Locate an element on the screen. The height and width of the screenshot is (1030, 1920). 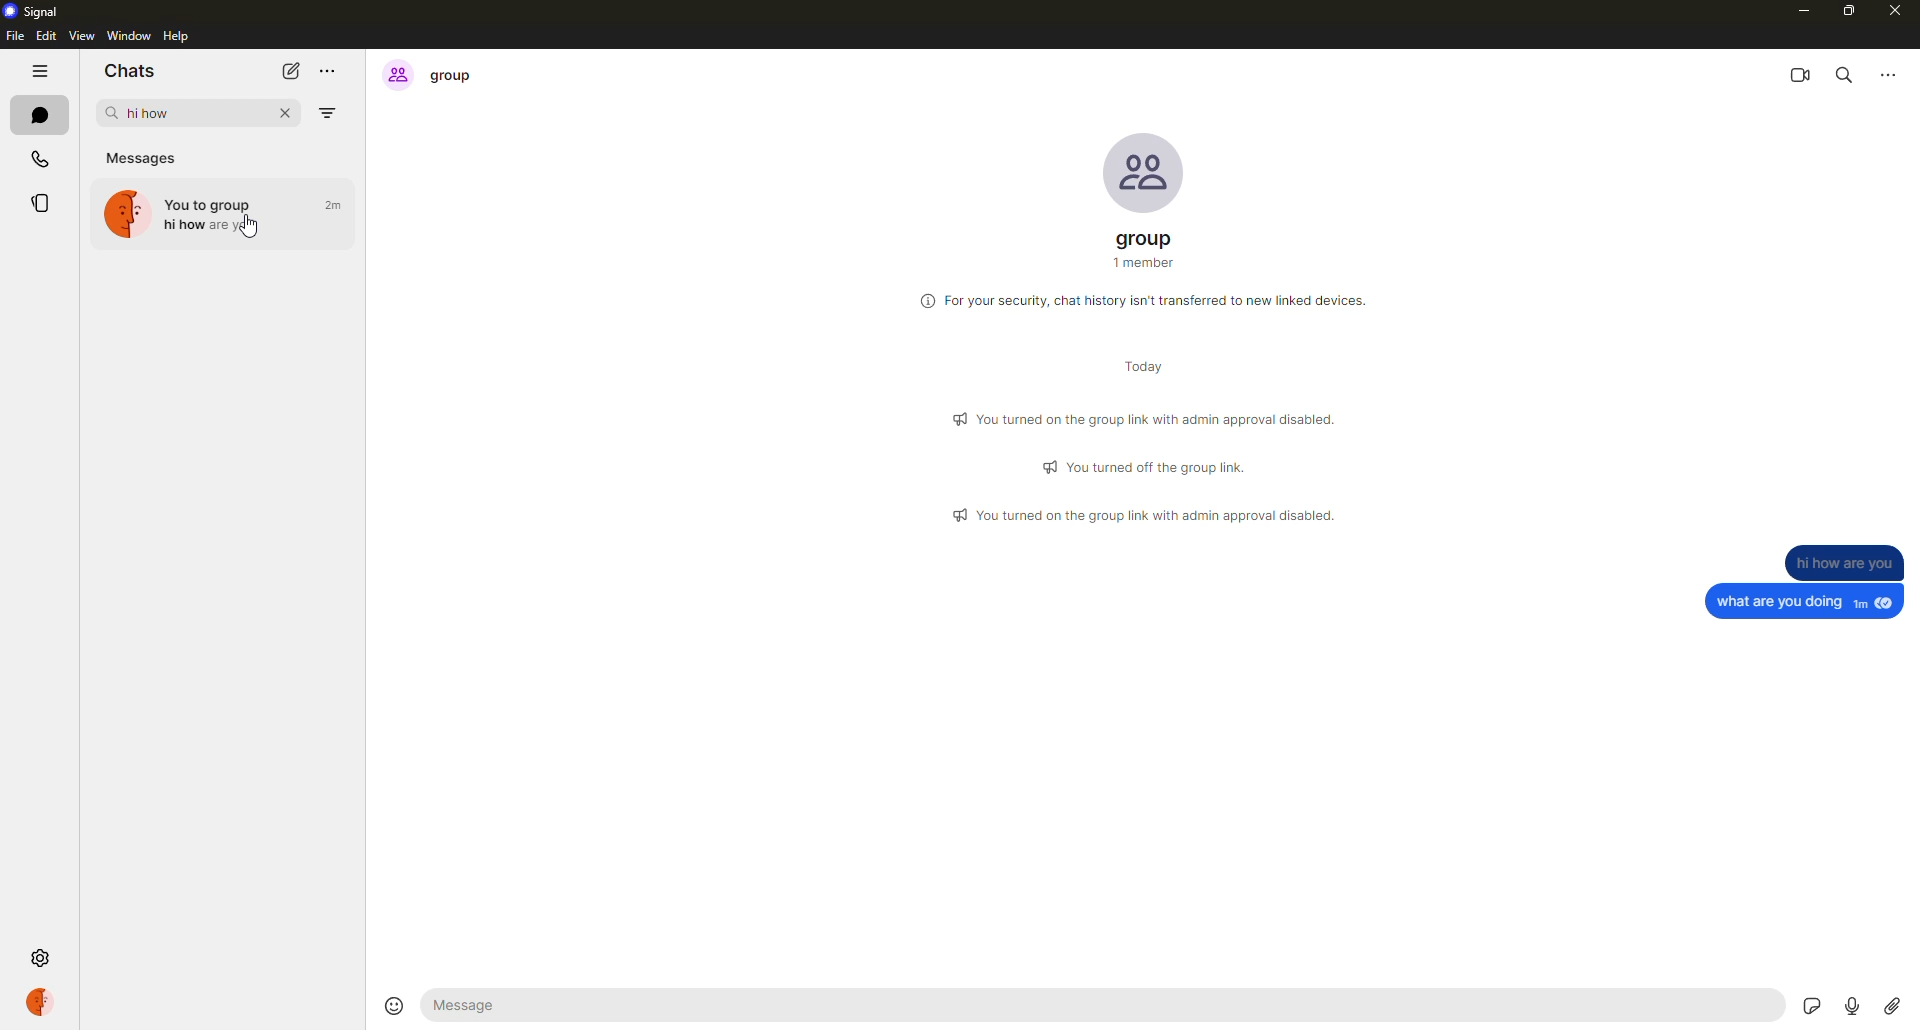
hide tabs is located at coordinates (39, 73).